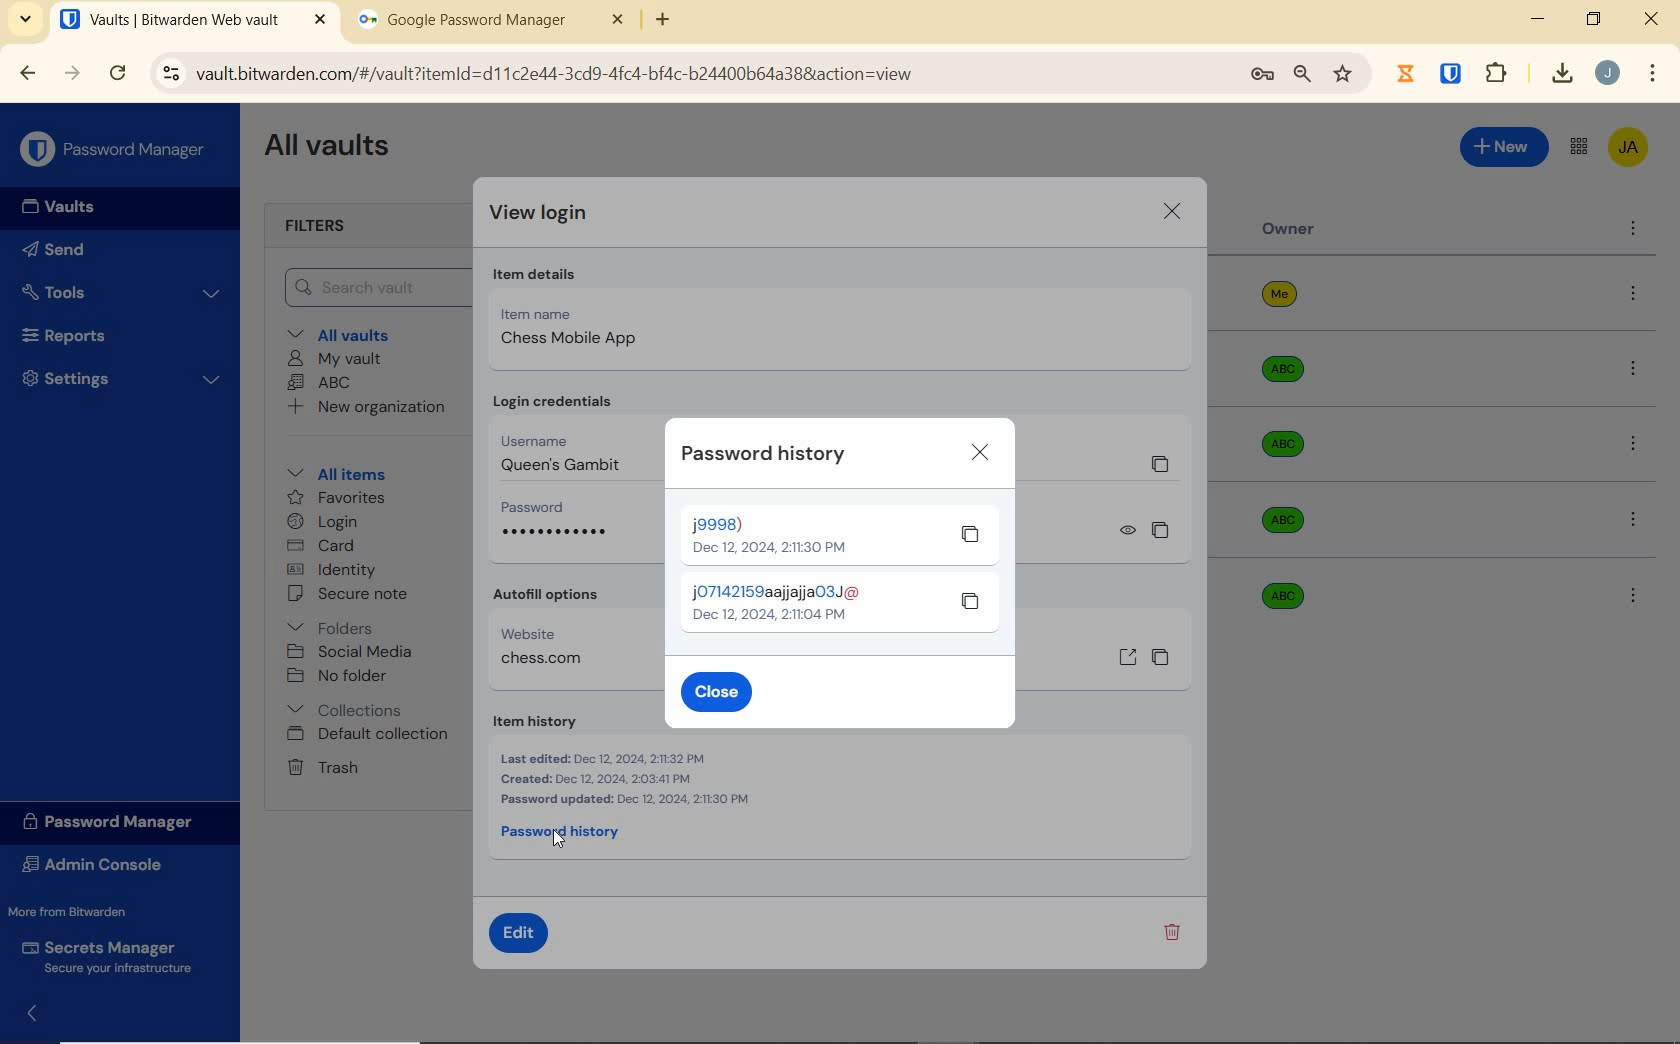  I want to click on abc, so click(1286, 364).